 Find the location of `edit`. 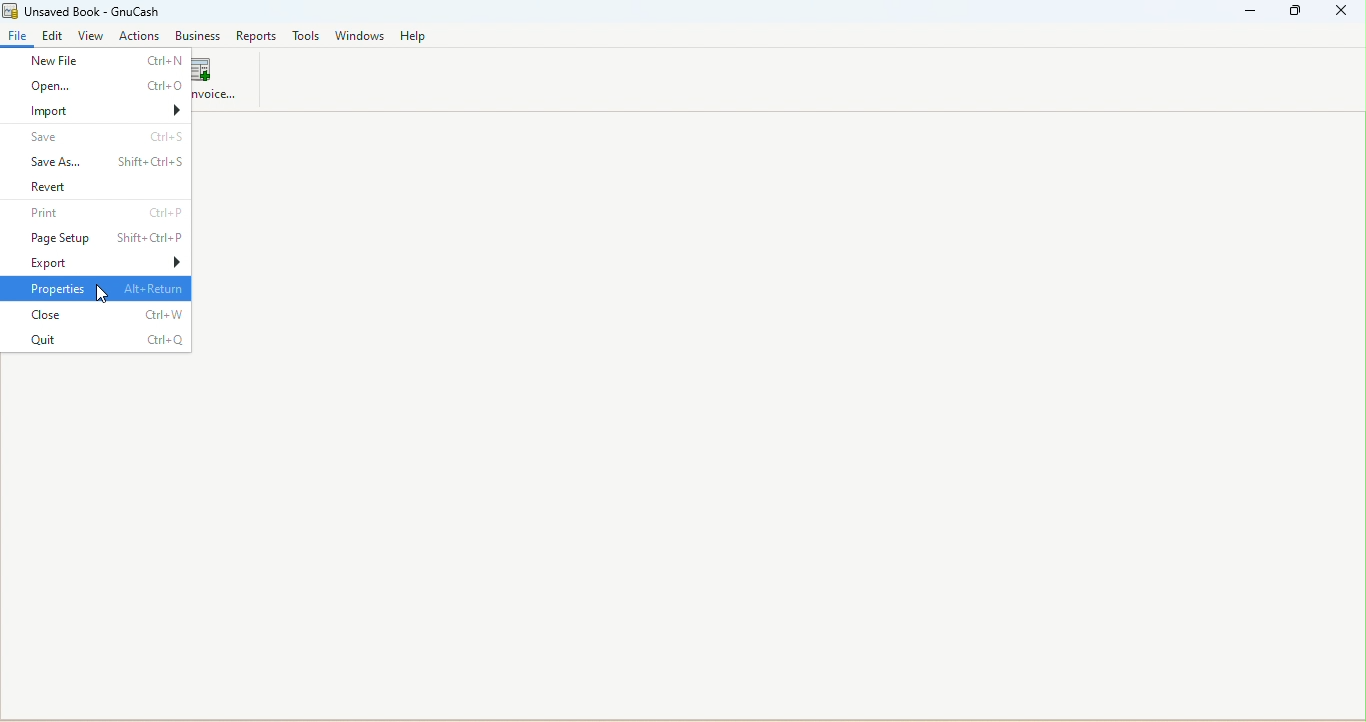

edit is located at coordinates (54, 37).